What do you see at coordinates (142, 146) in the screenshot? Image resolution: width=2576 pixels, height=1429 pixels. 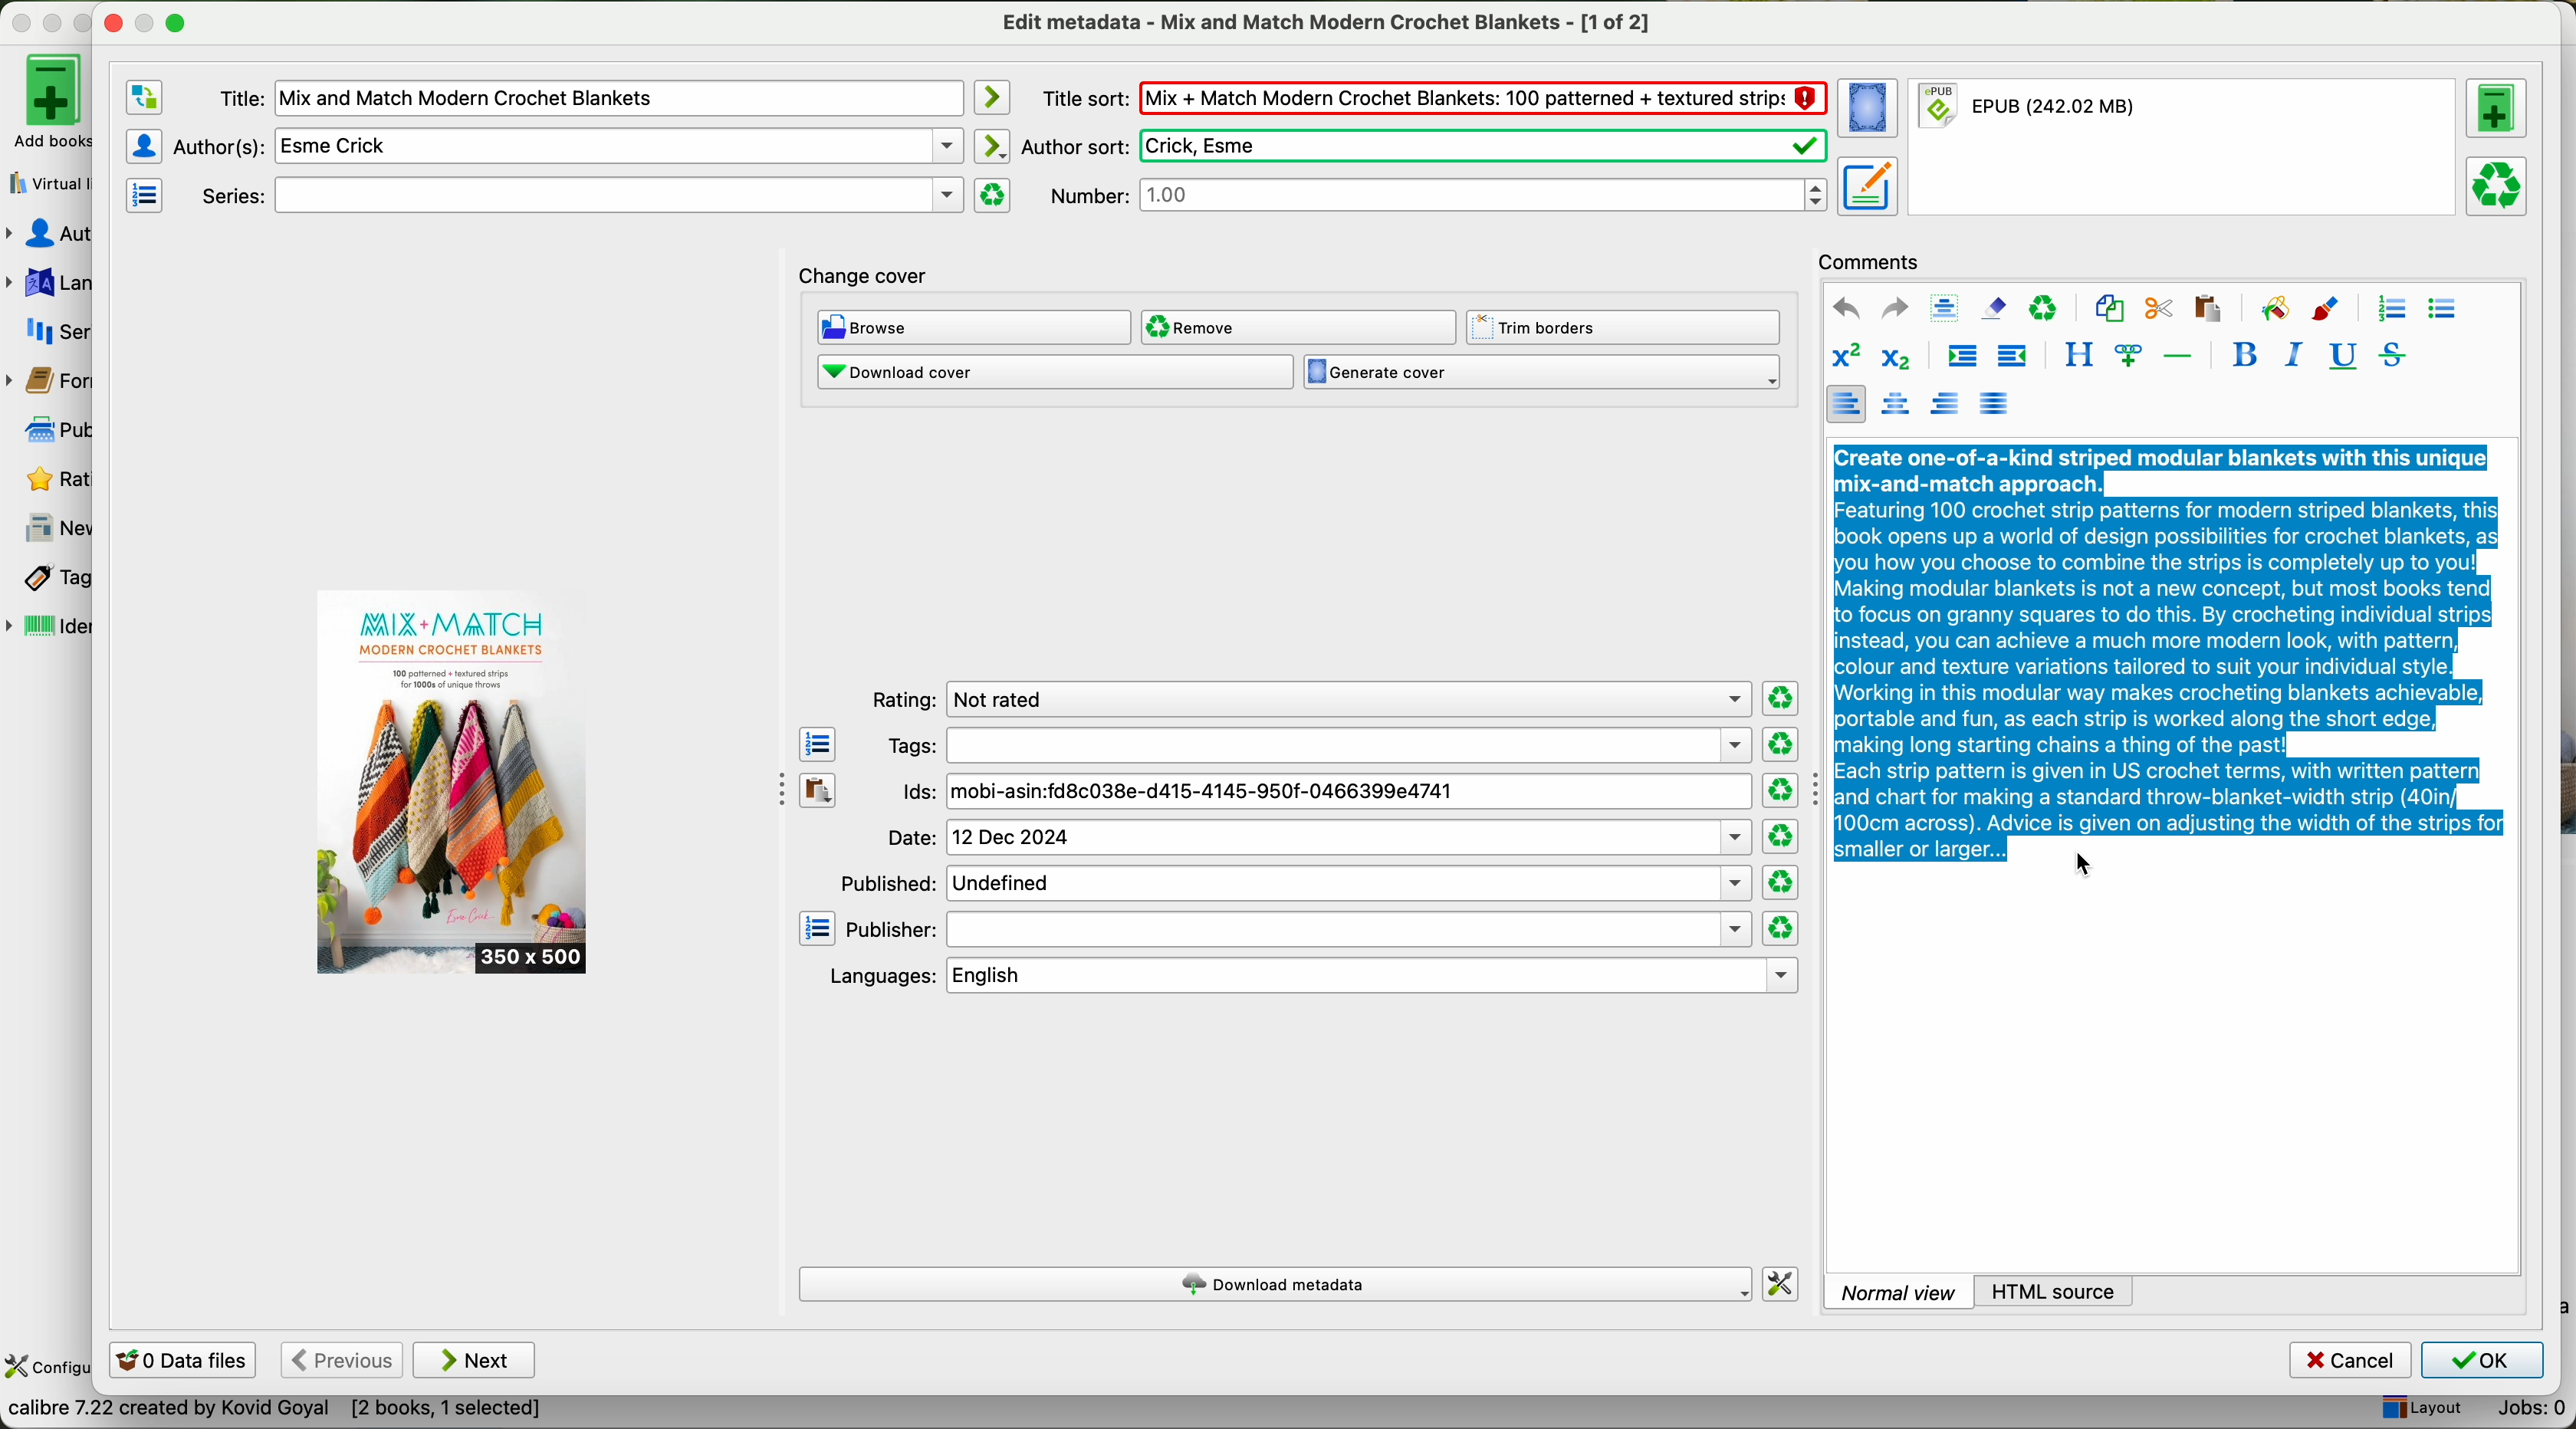 I see `set the manage authors editor` at bounding box center [142, 146].